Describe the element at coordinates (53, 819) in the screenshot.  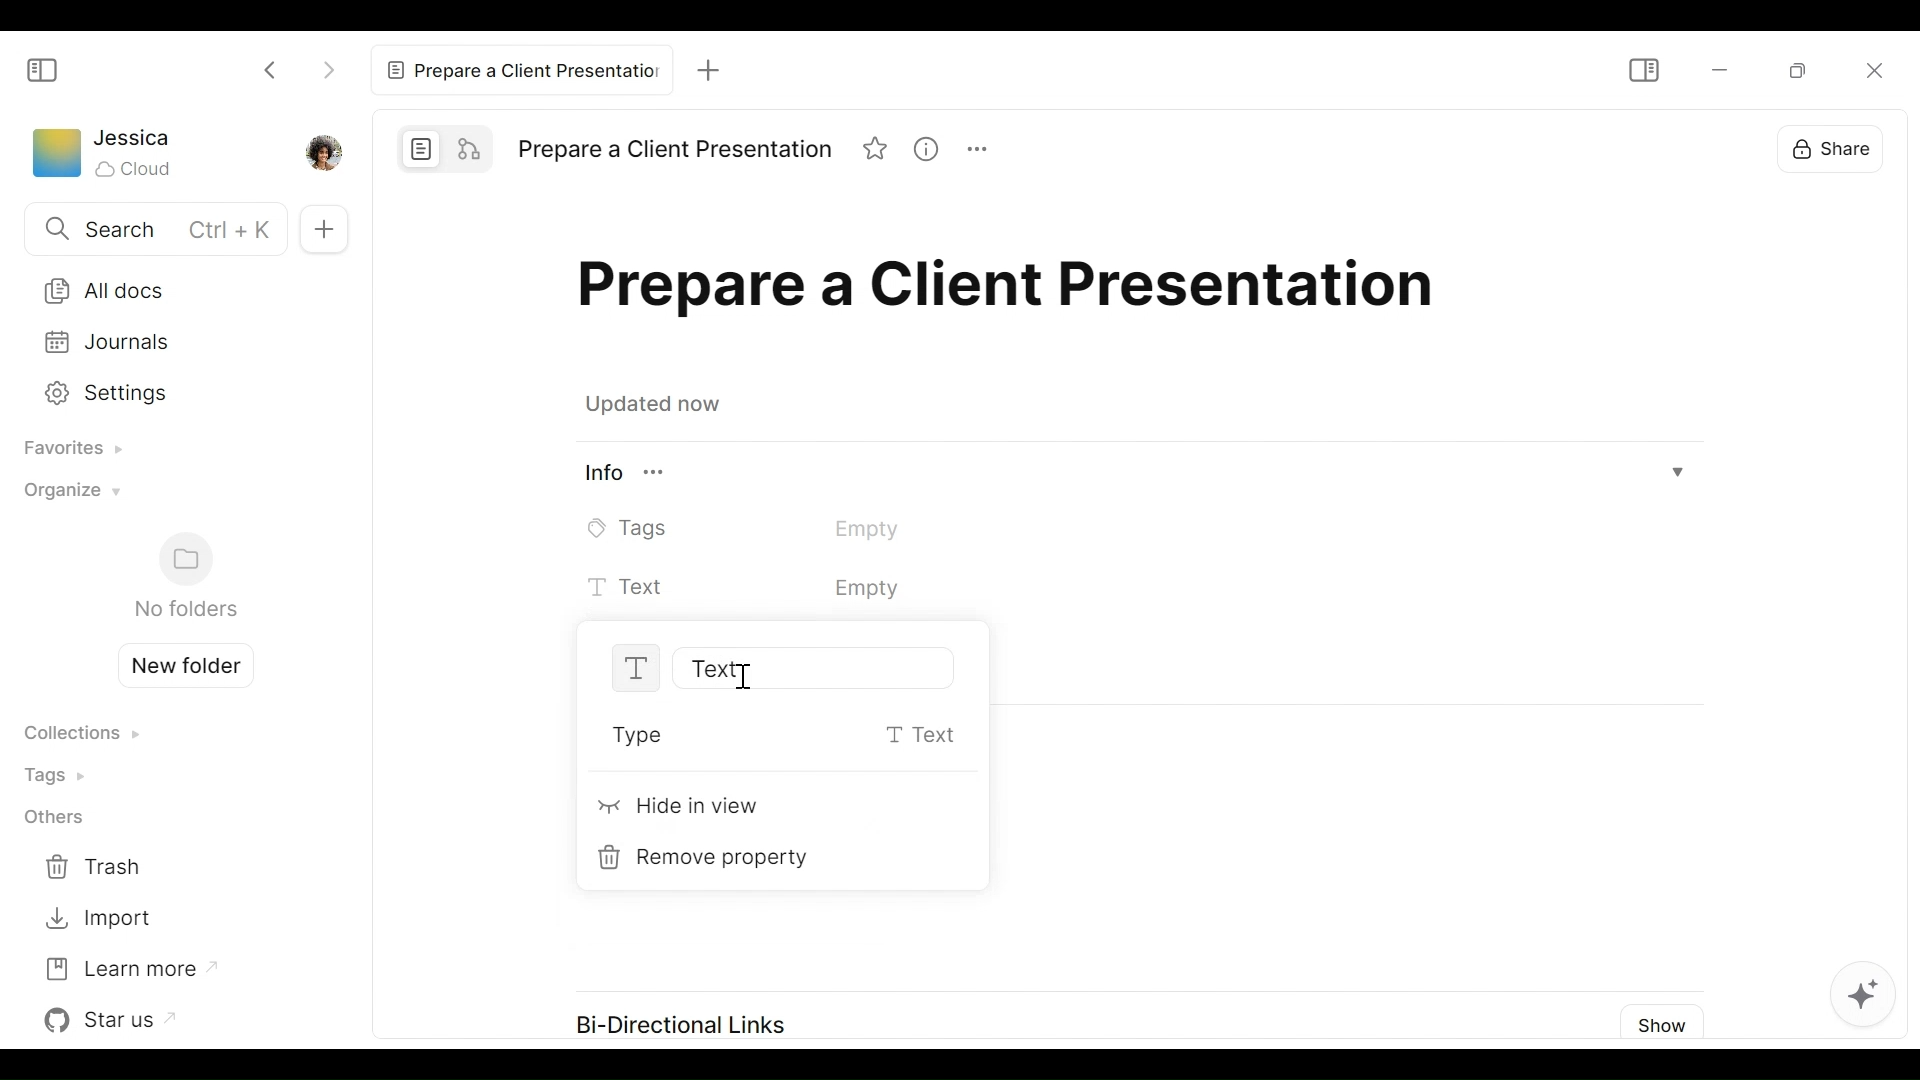
I see `Others` at that location.